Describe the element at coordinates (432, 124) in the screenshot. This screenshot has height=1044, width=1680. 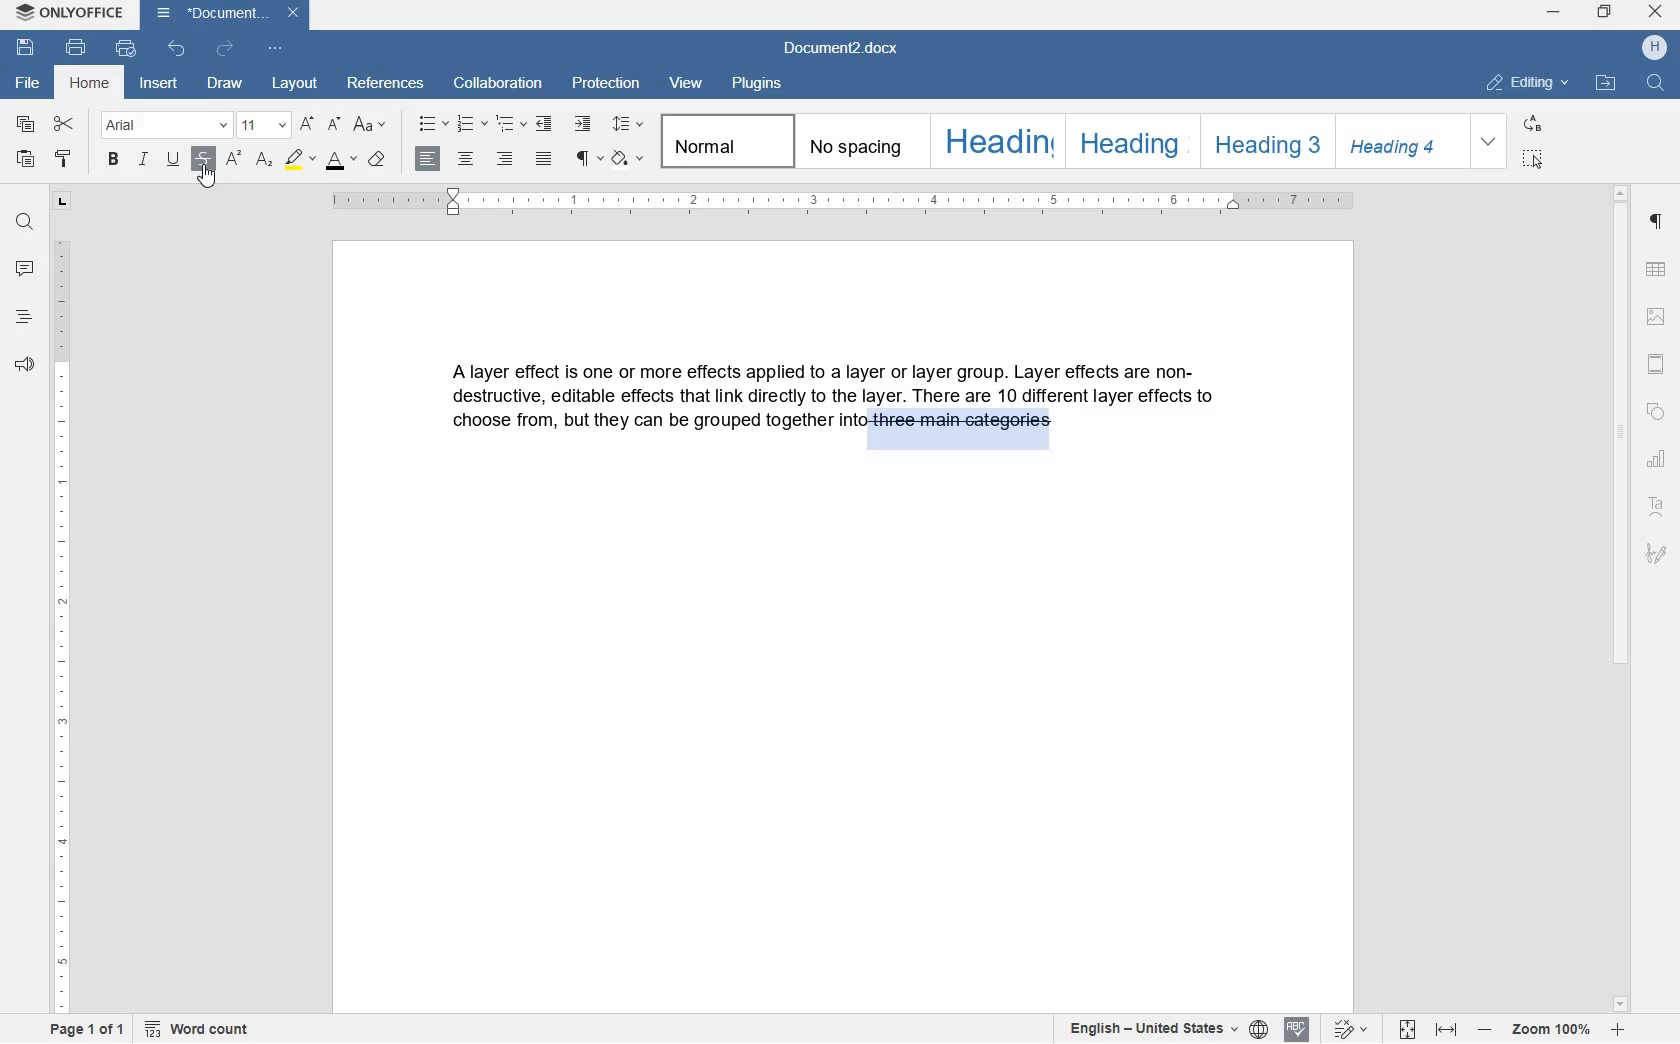
I see `bullet` at that location.